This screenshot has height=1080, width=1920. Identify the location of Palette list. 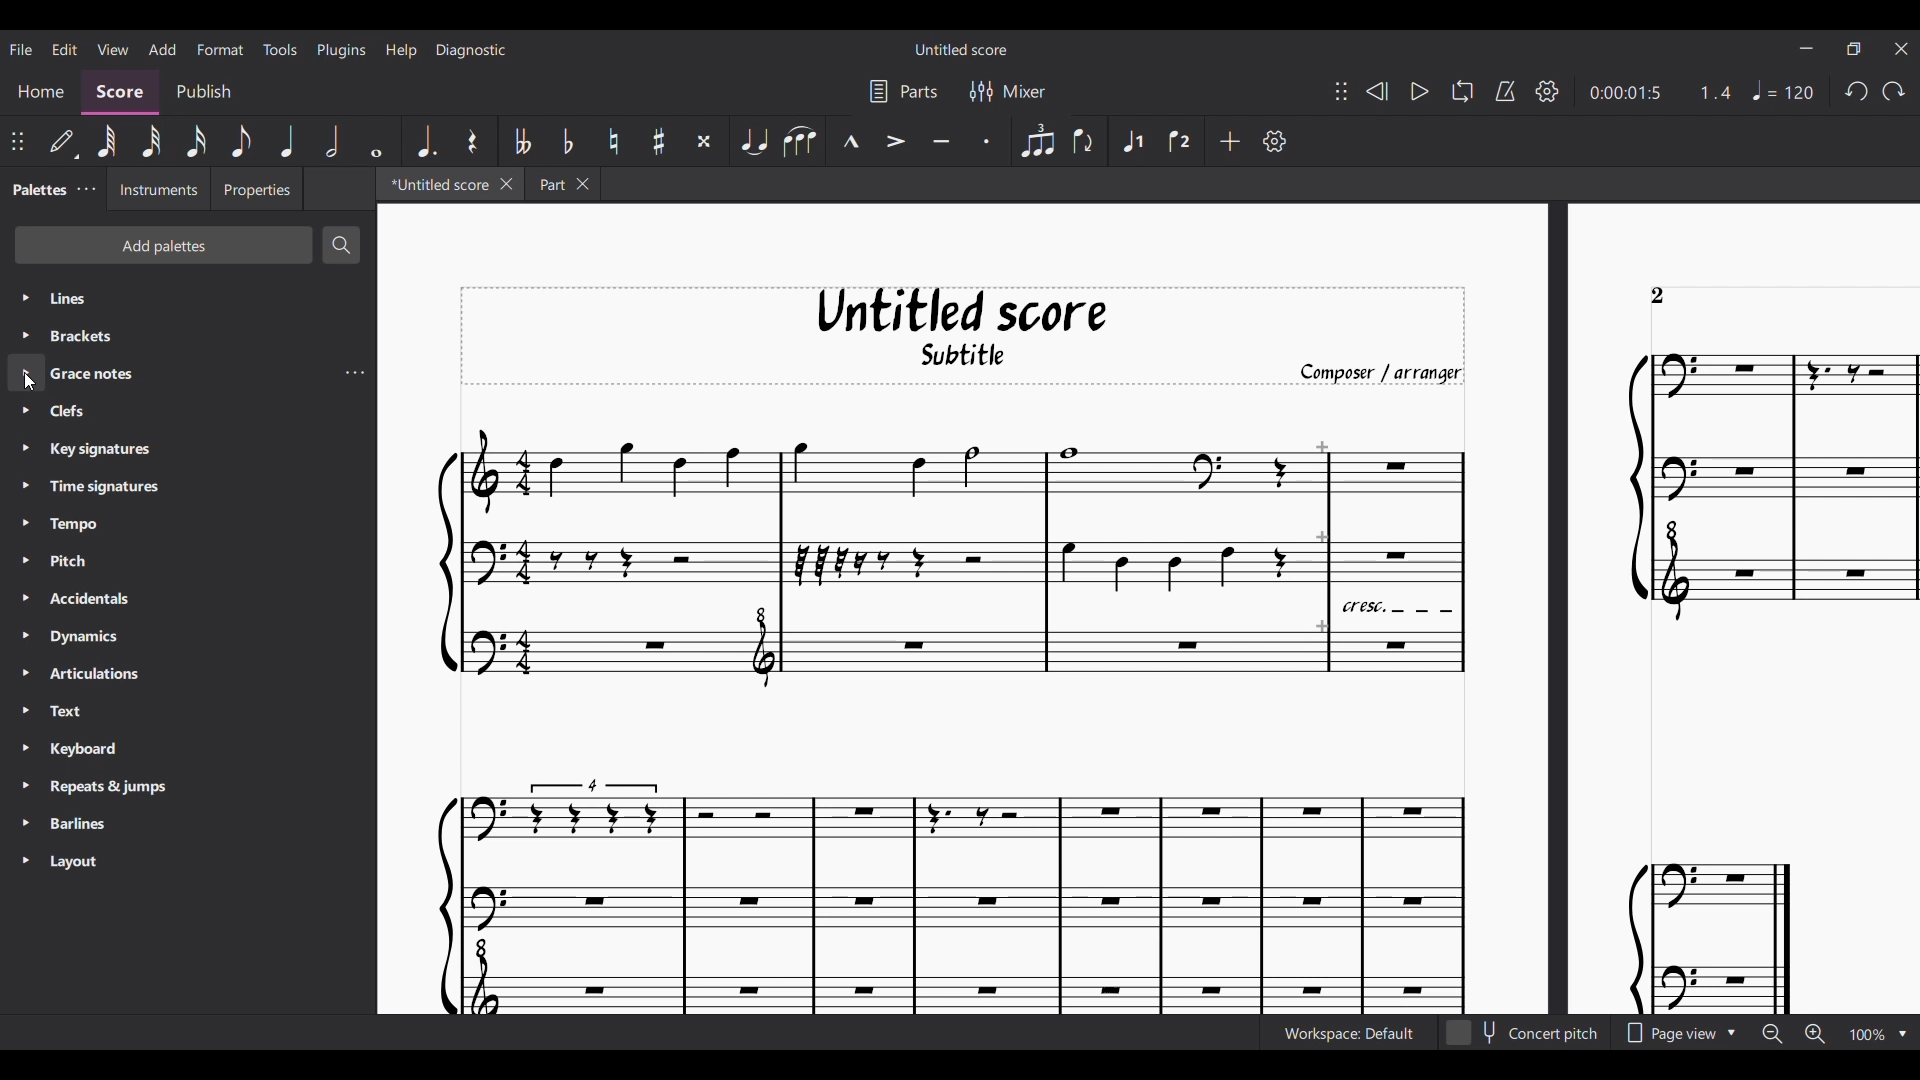
(190, 579).